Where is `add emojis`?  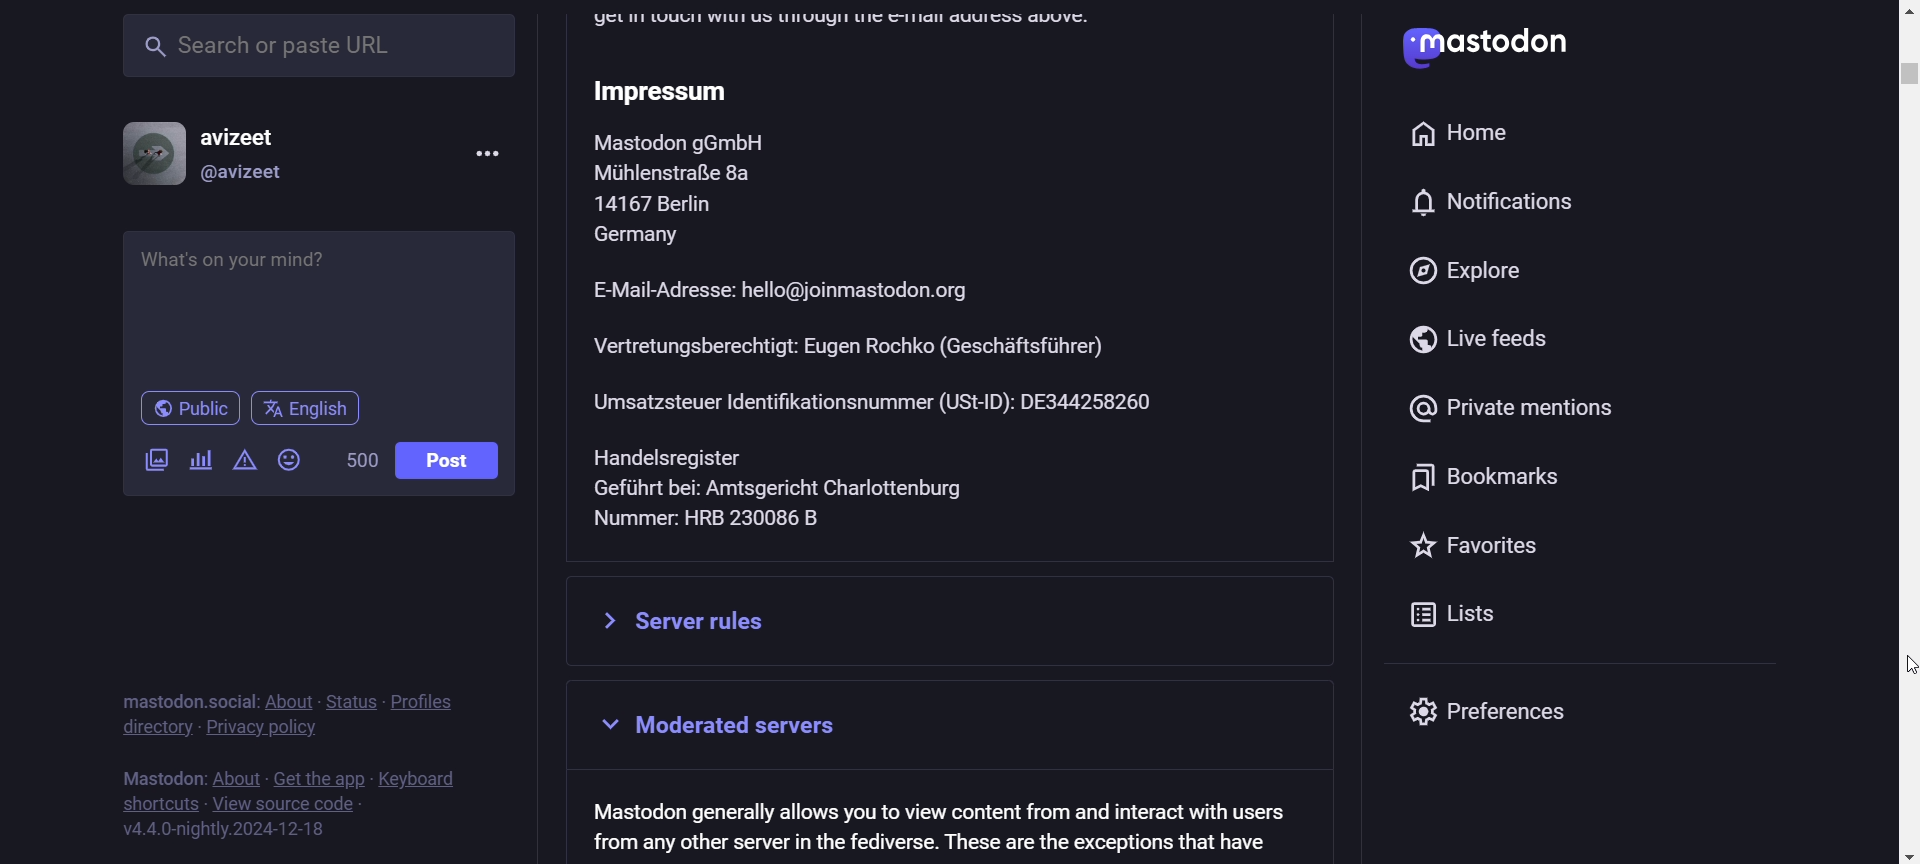 add emojis is located at coordinates (294, 459).